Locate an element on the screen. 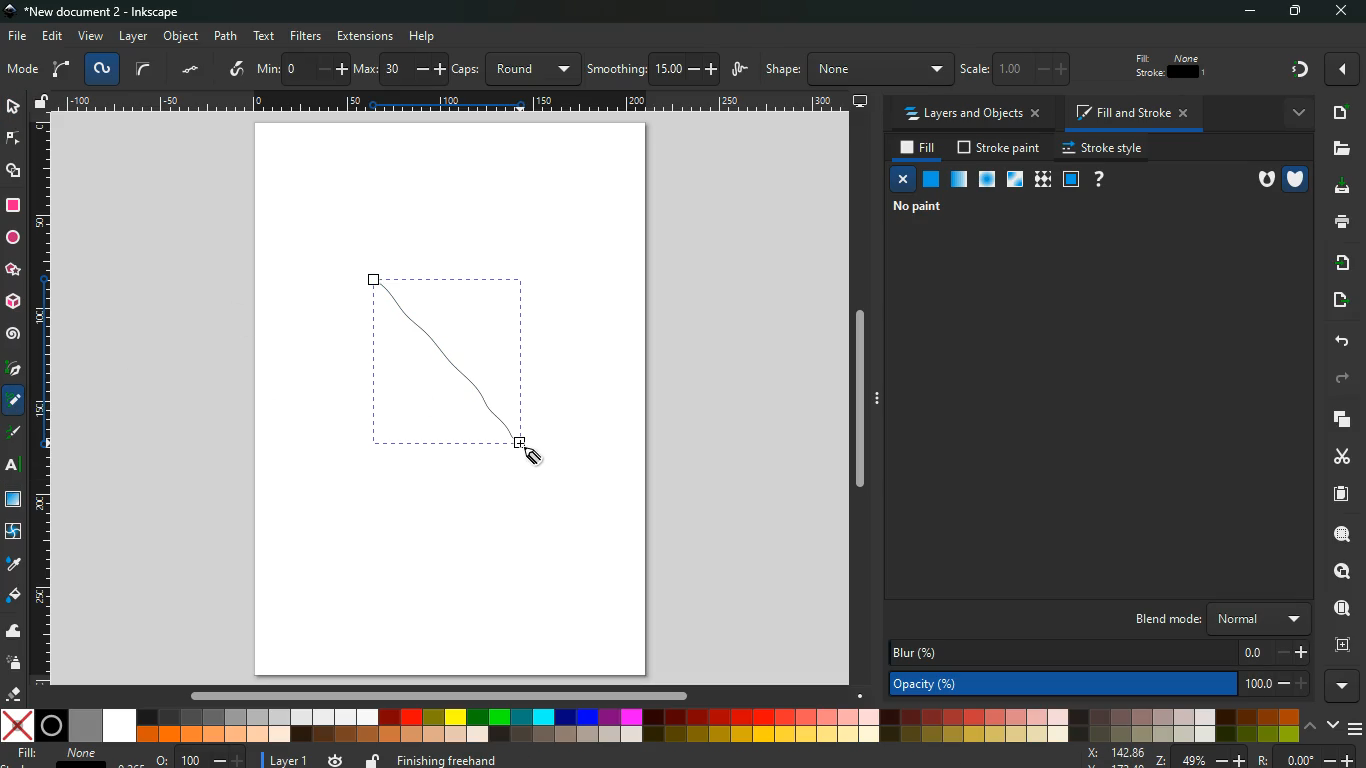 The image size is (1366, 768). max is located at coordinates (399, 69).